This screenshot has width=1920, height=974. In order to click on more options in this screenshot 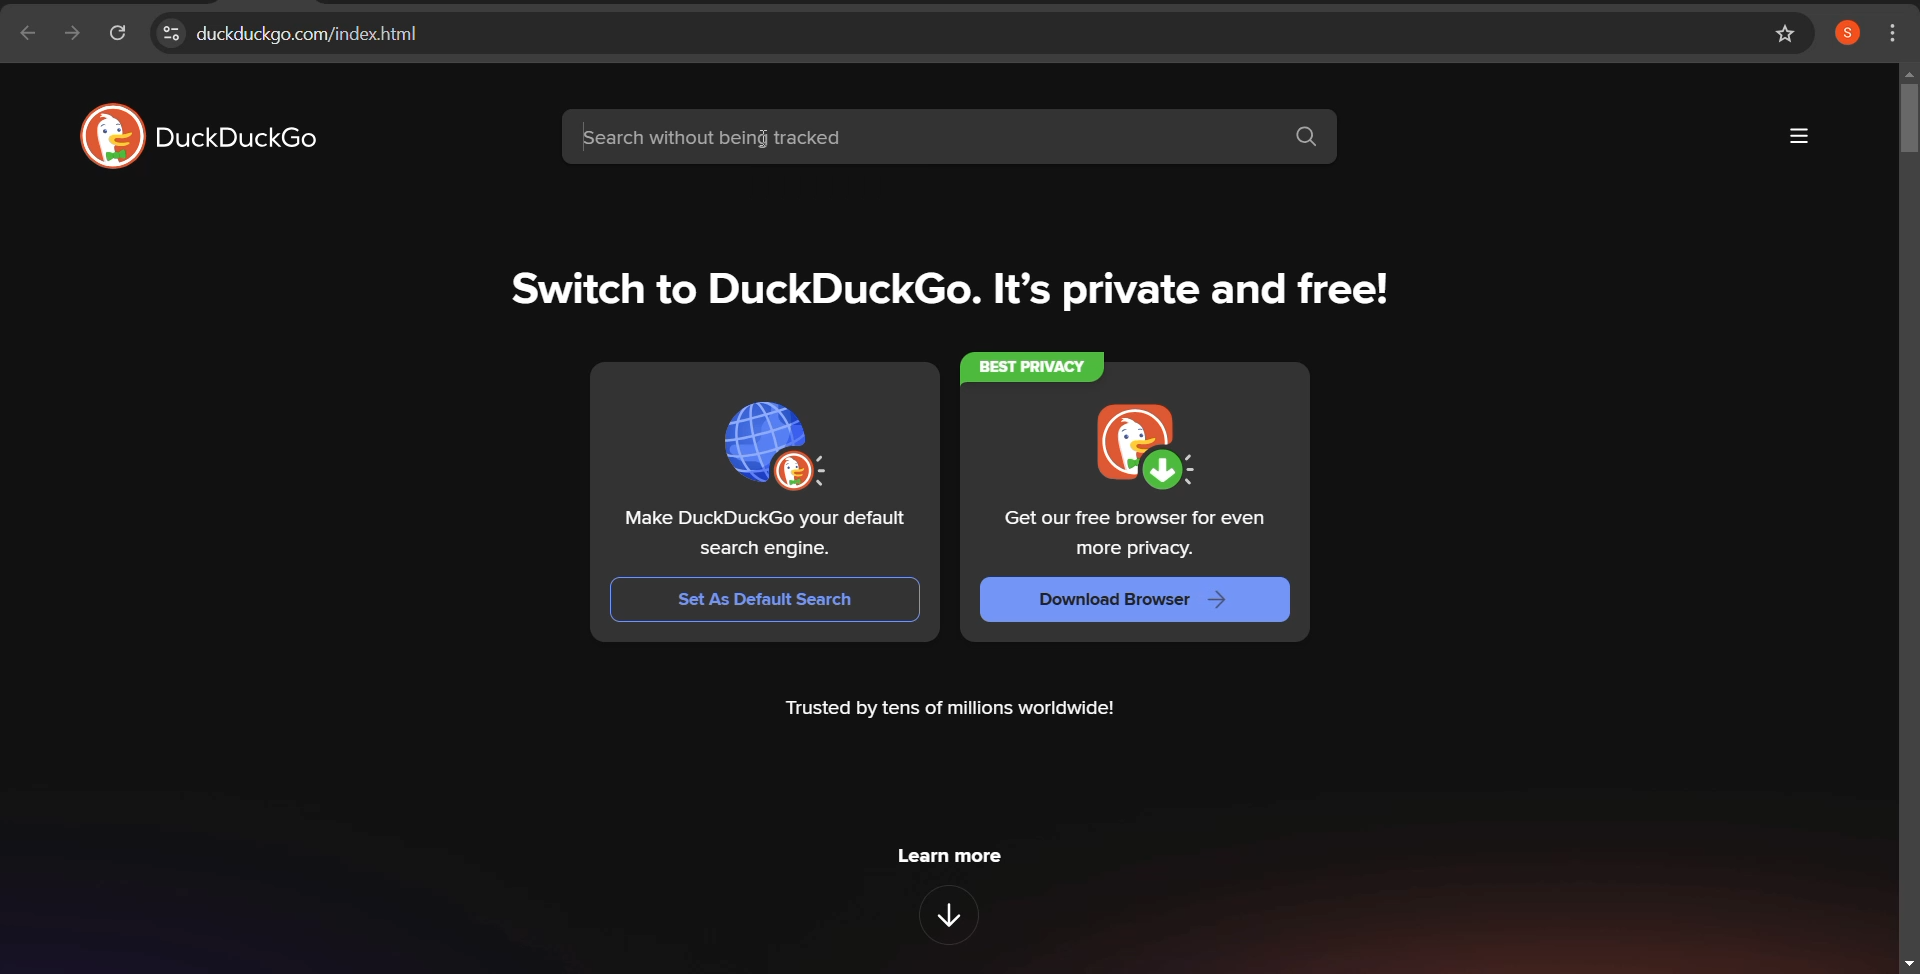, I will do `click(1797, 137)`.